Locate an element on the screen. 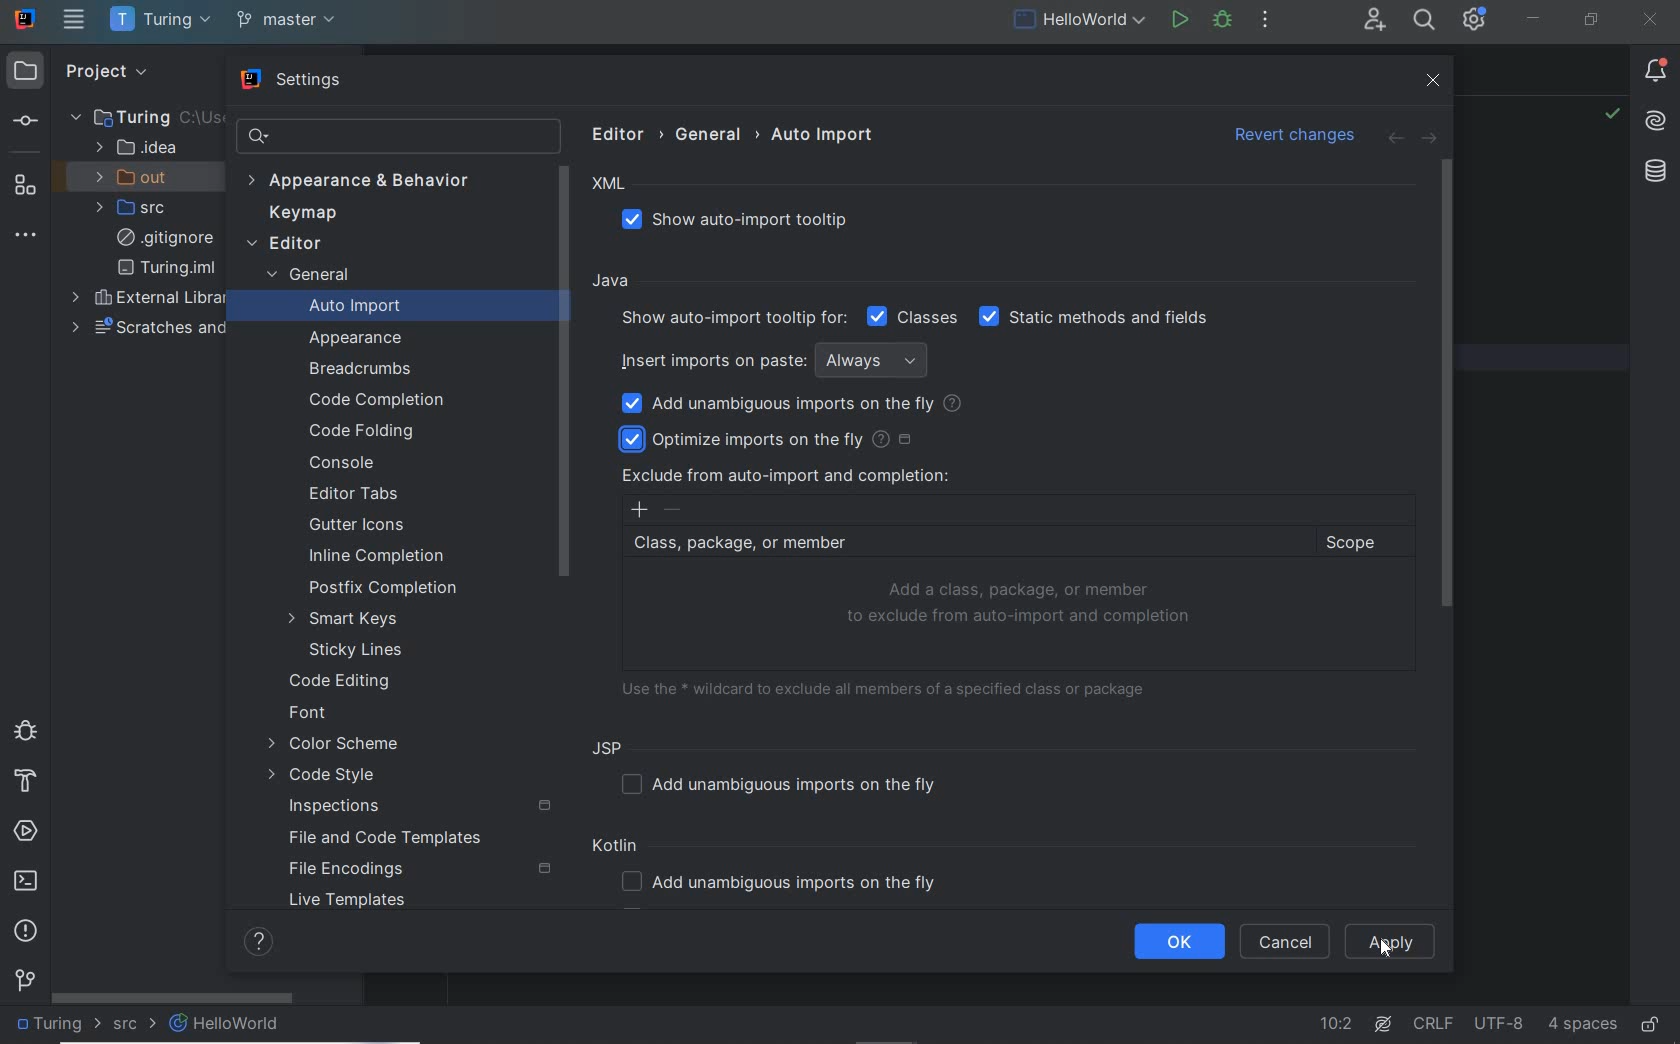 The height and width of the screenshot is (1044, 1680). scratches and consoles is located at coordinates (158, 327).